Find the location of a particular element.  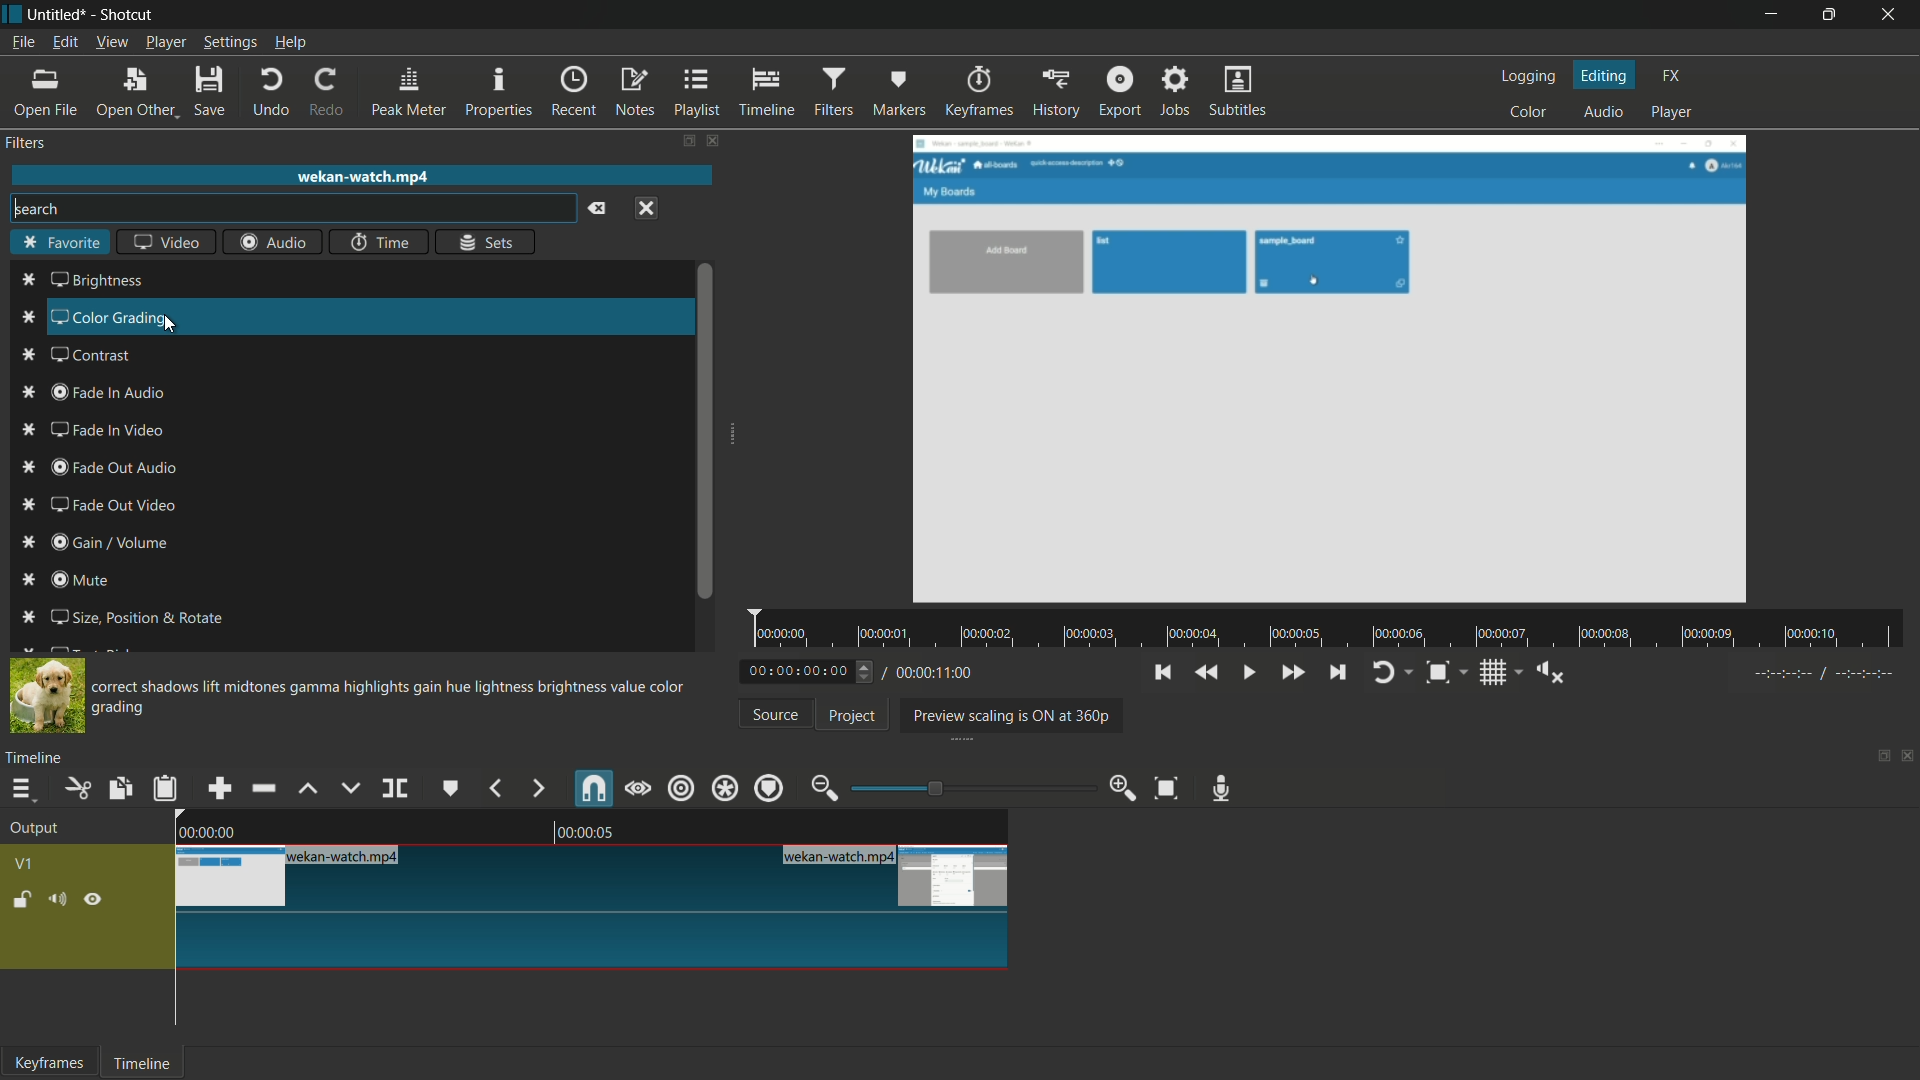

Cursor is located at coordinates (176, 324).